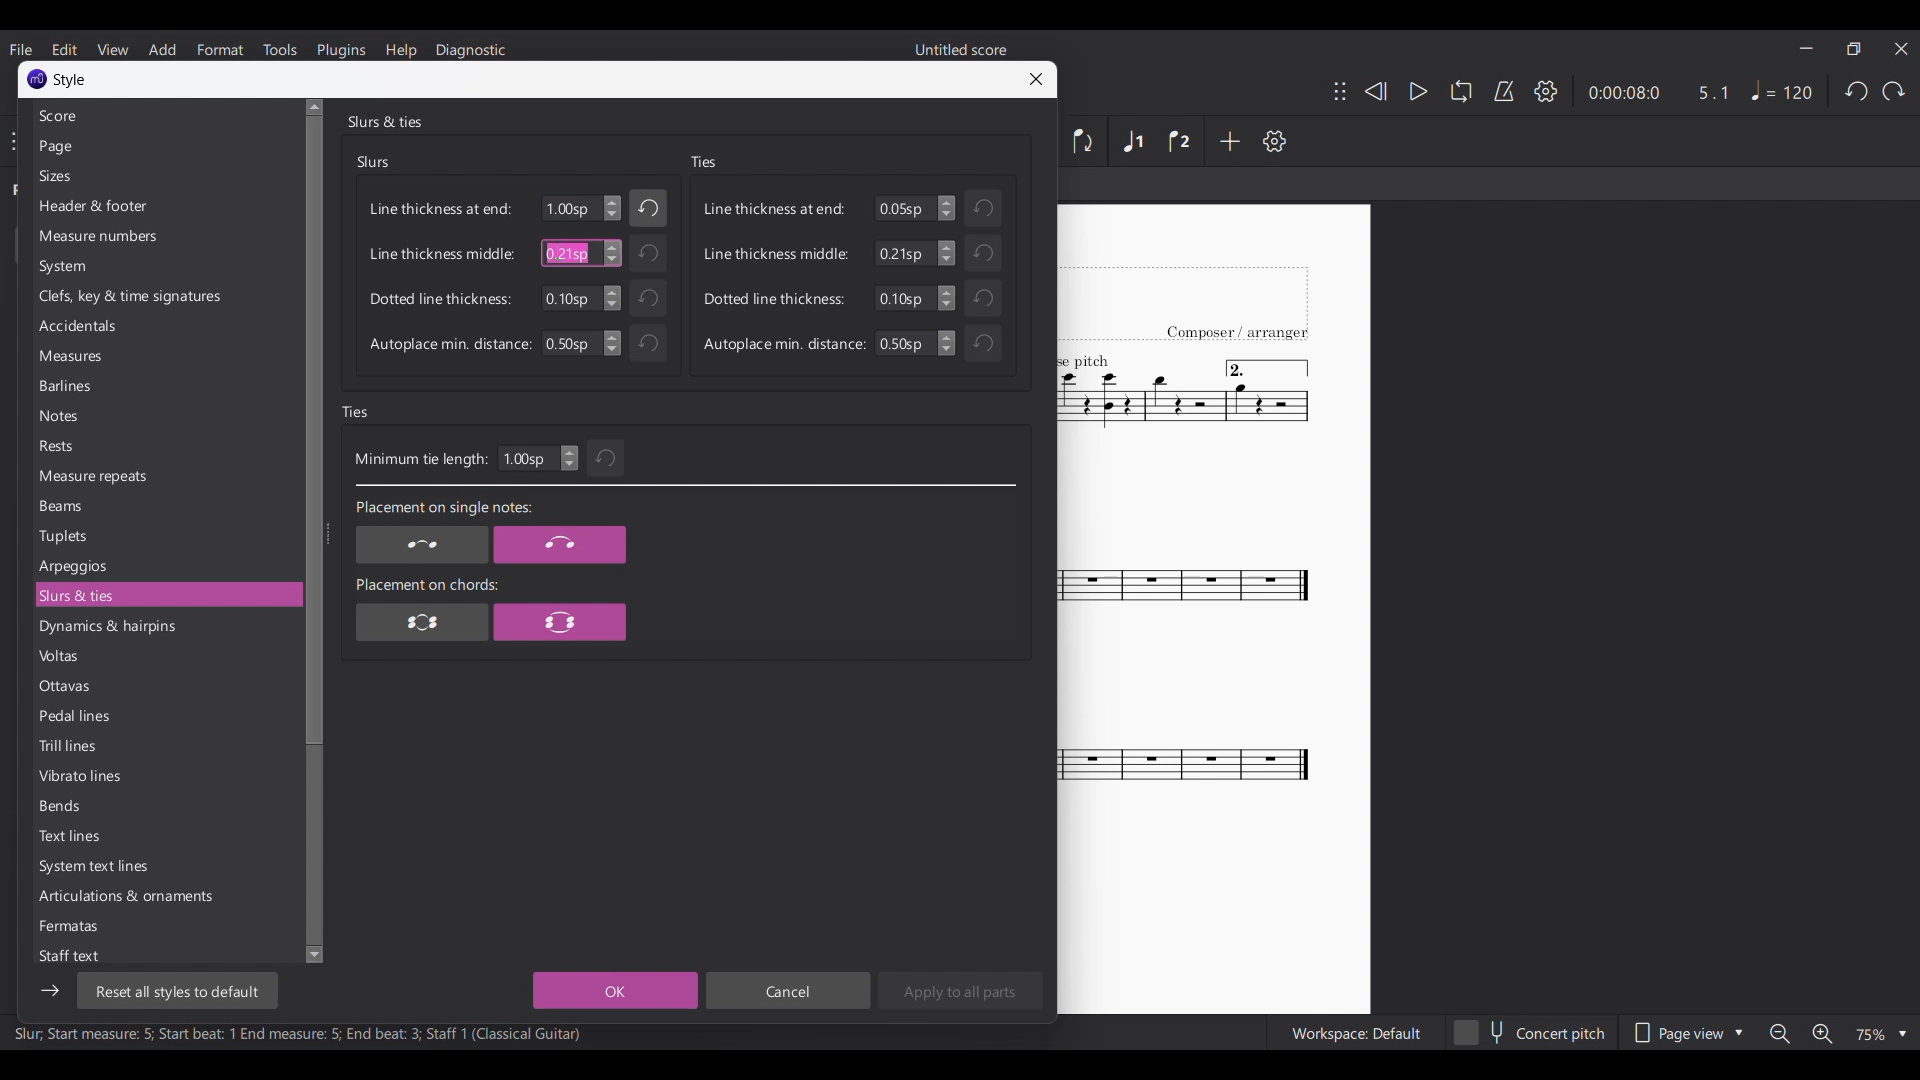  Describe the element at coordinates (279, 49) in the screenshot. I see `Tools menu` at that location.